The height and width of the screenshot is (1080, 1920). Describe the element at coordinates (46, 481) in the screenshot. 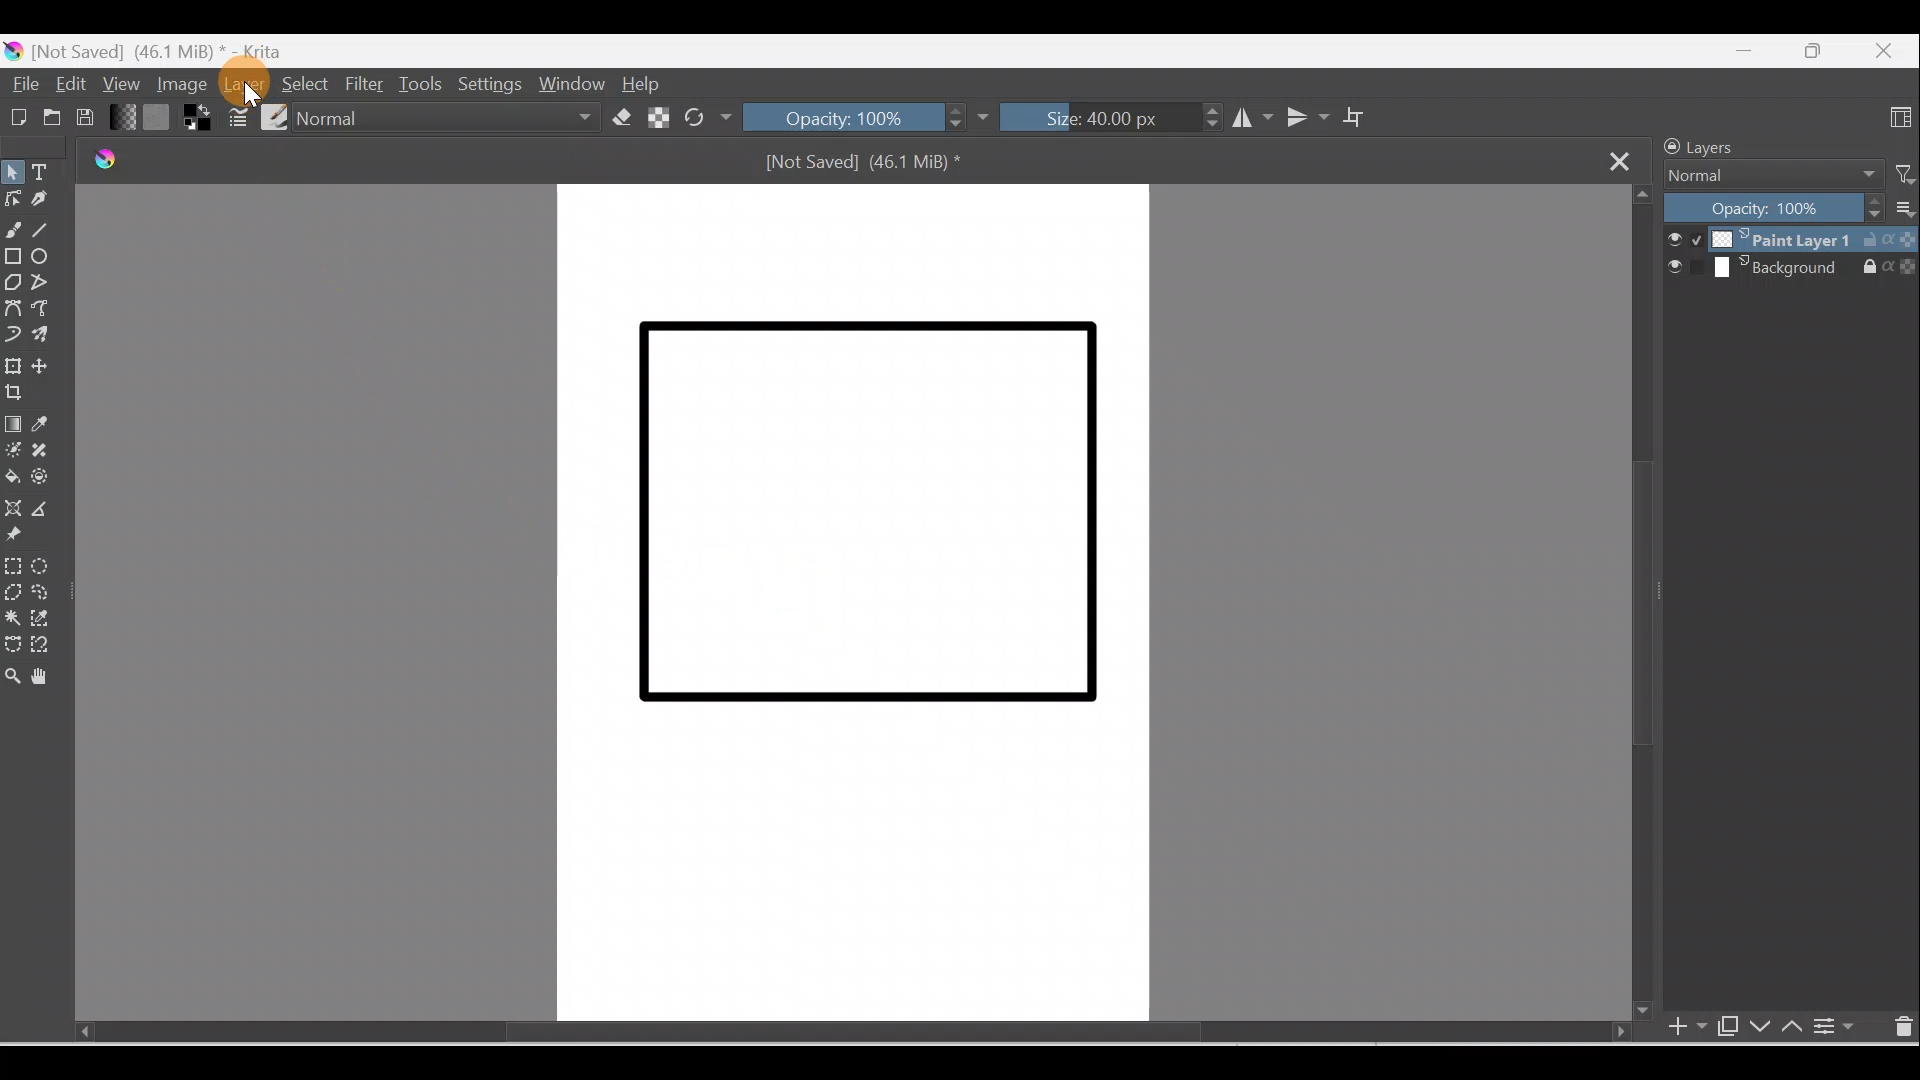

I see `Enclose & fill tool` at that location.